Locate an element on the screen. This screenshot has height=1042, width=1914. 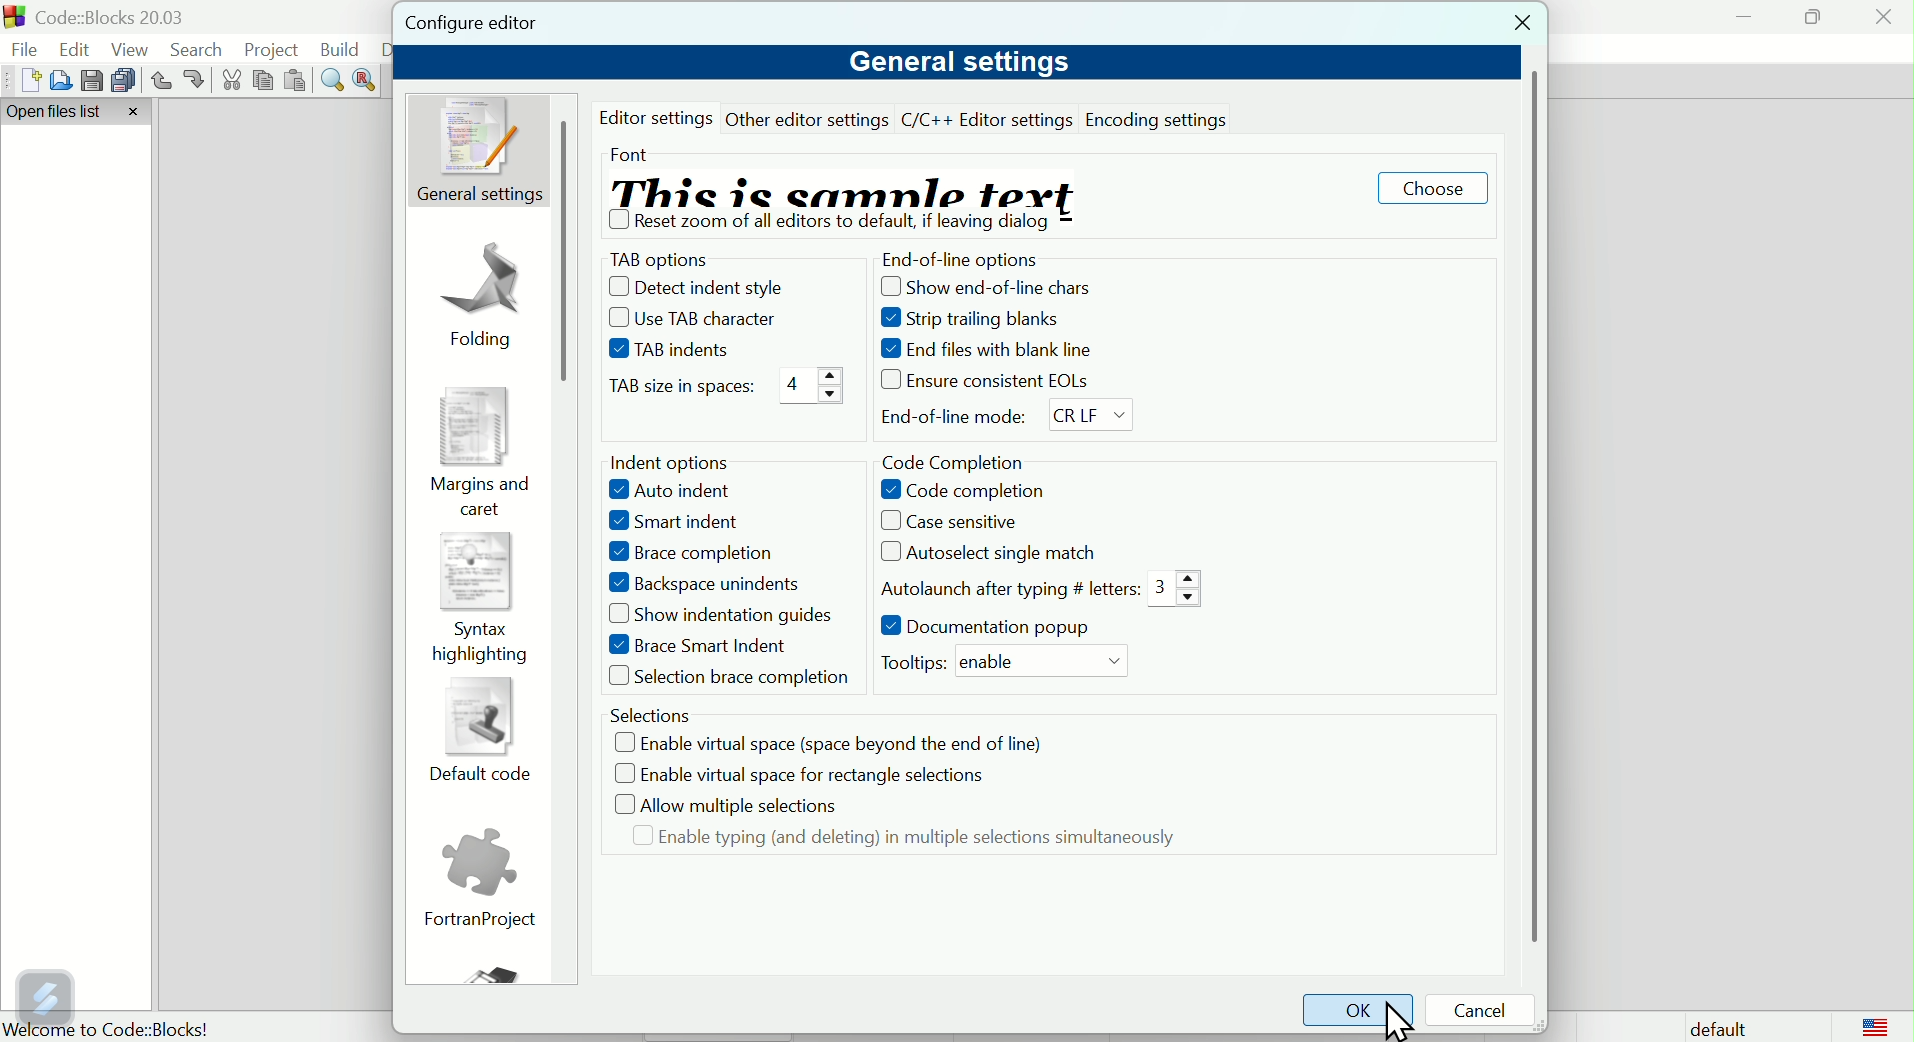
show end-of-line chars is located at coordinates (993, 288).